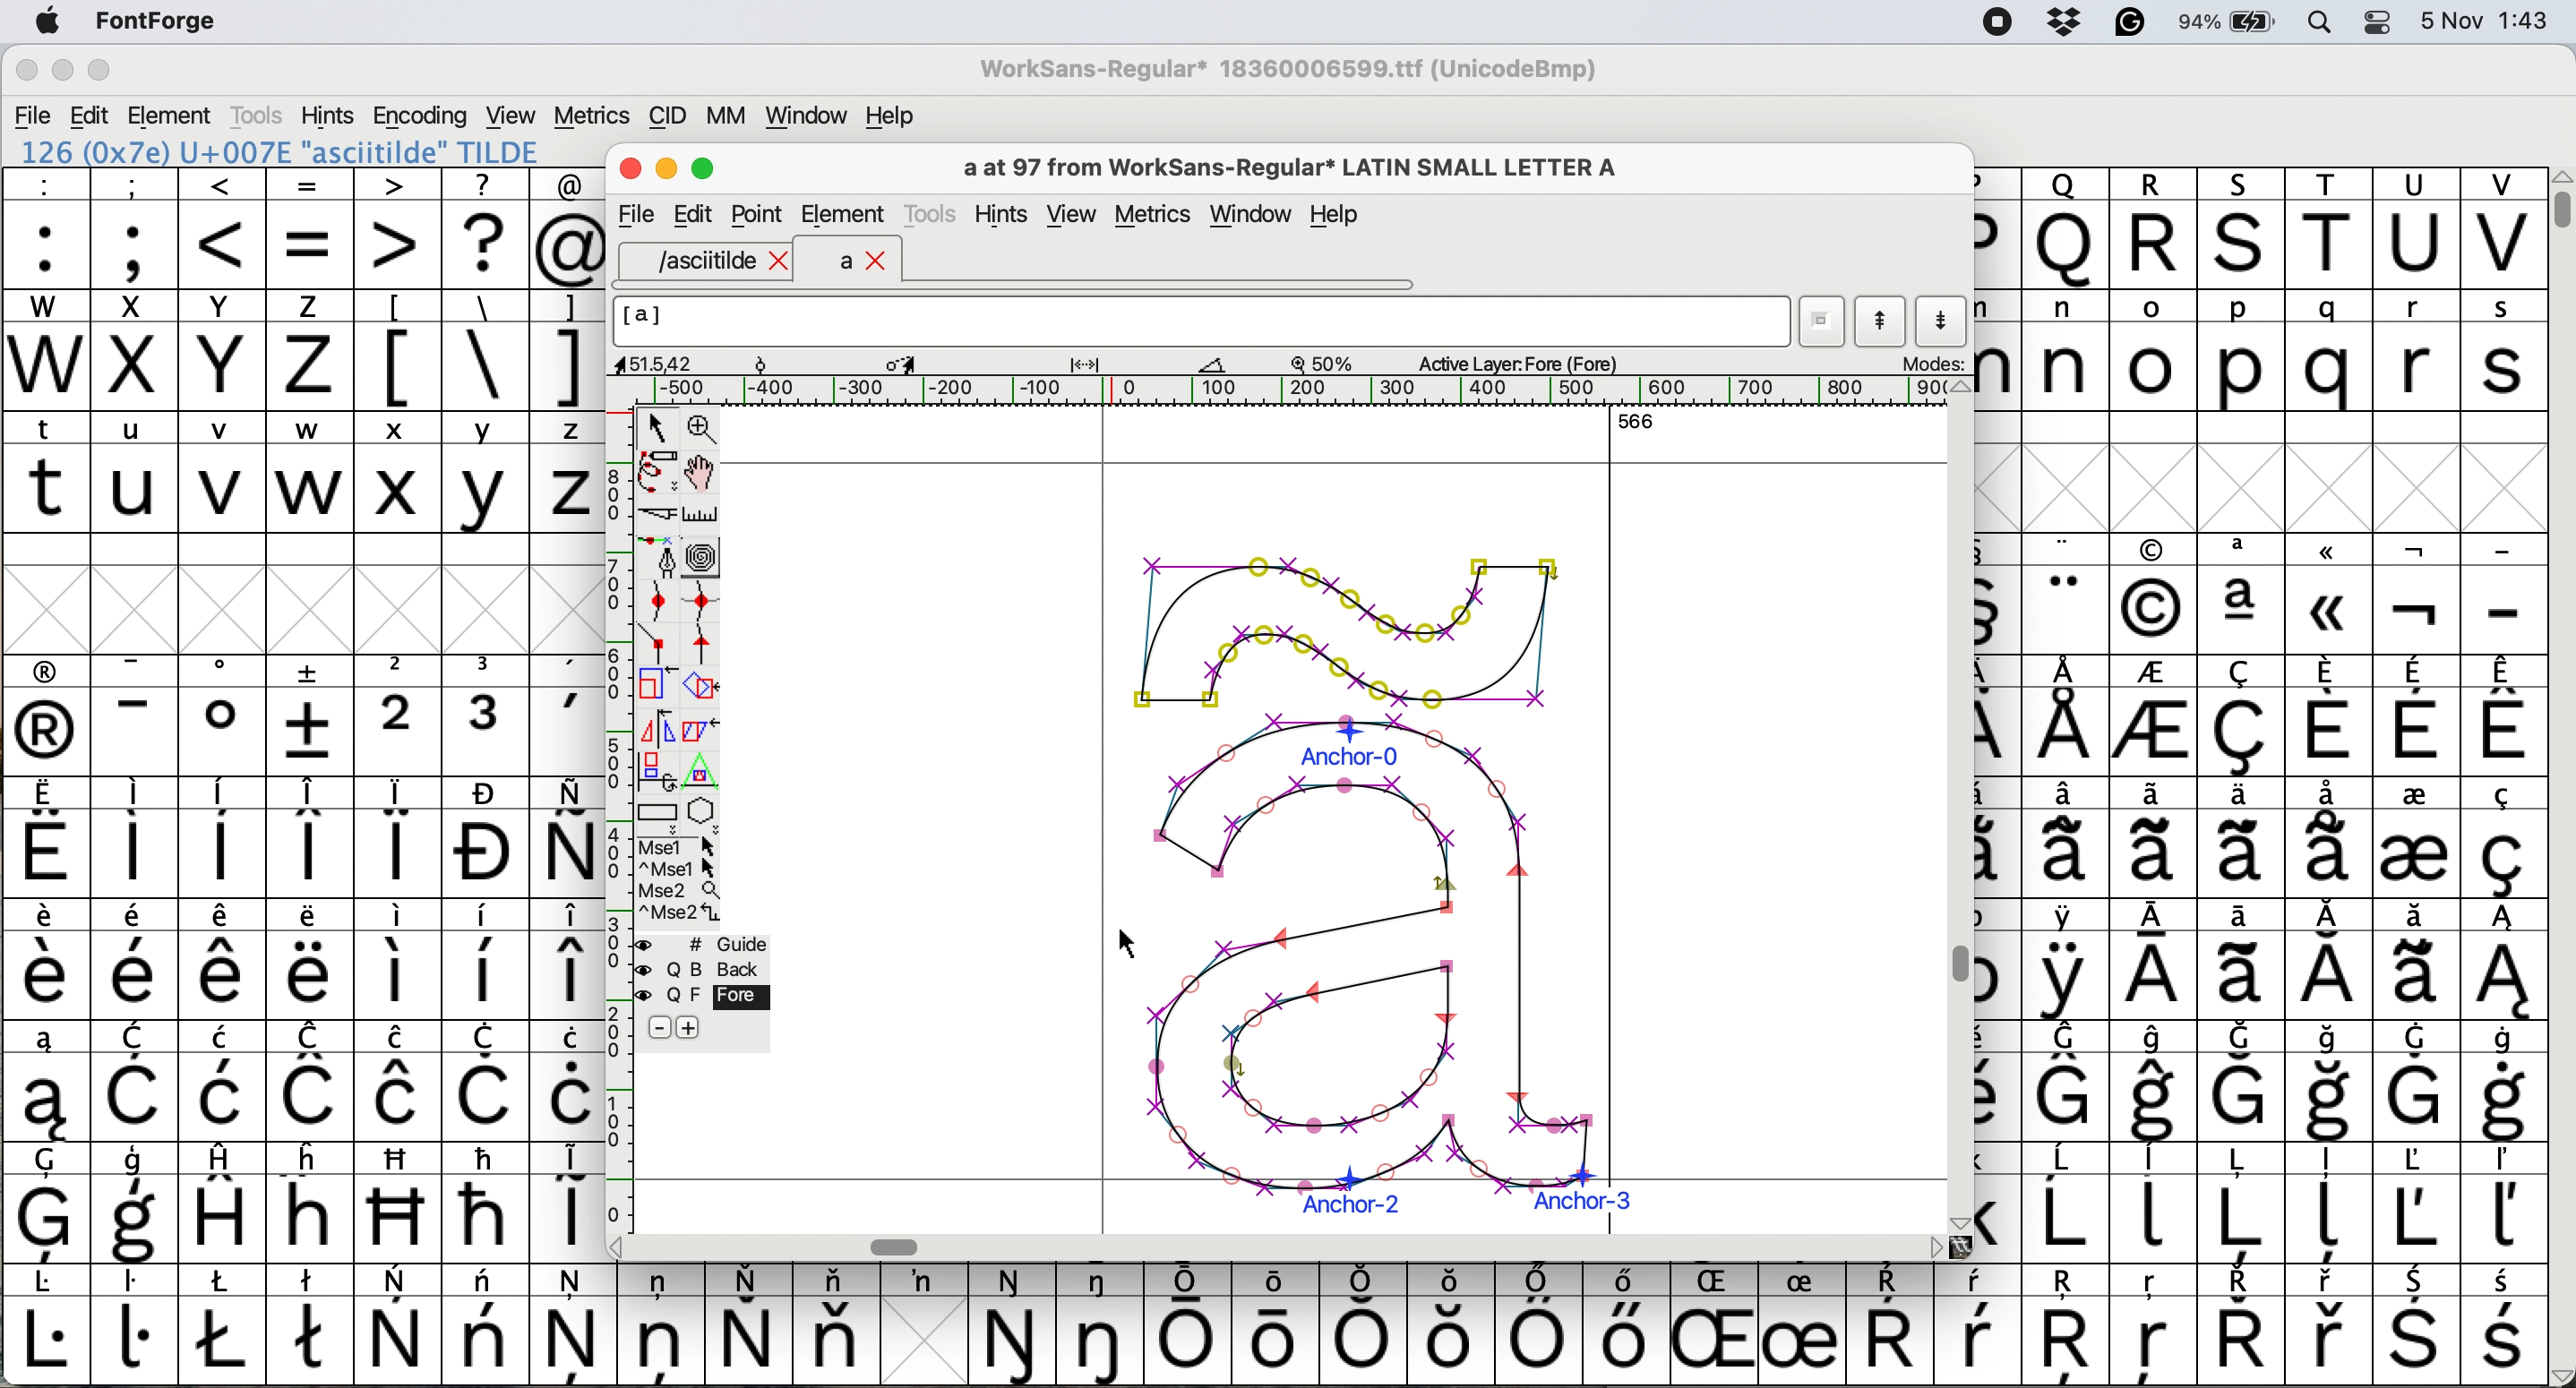  Describe the element at coordinates (1881, 321) in the screenshot. I see `show previous letter` at that location.